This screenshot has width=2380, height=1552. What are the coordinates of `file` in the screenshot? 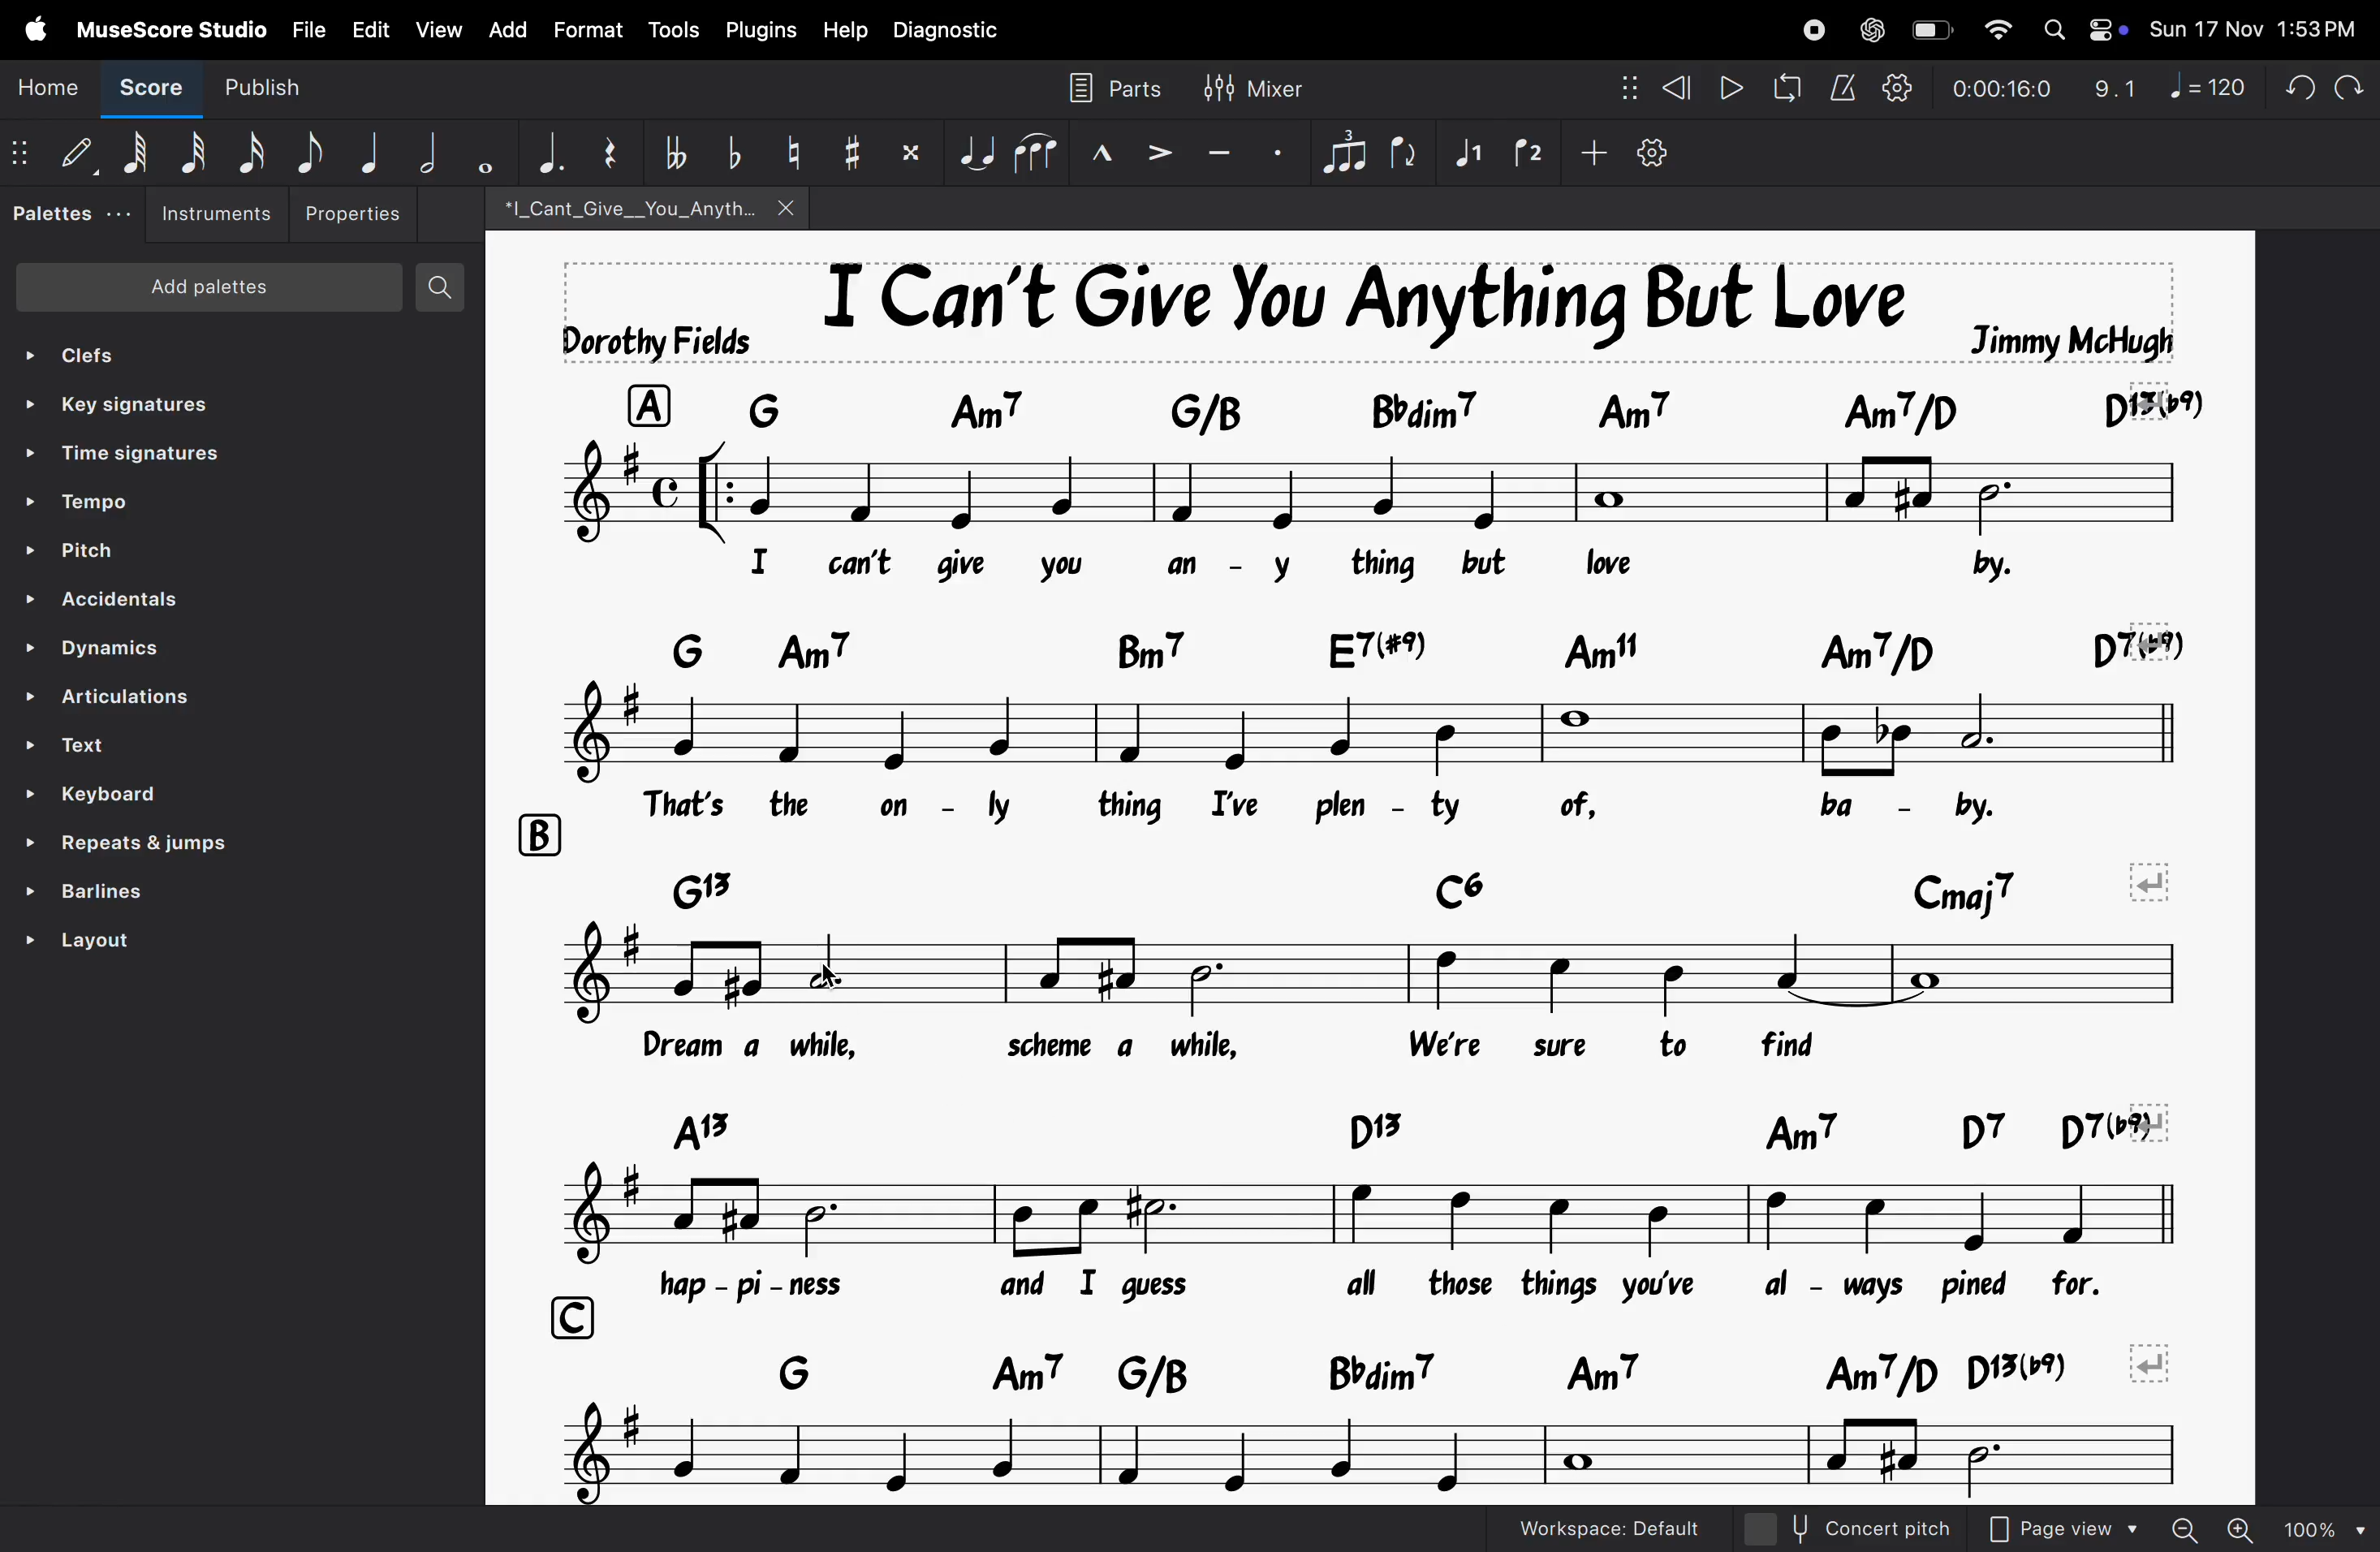 It's located at (307, 29).